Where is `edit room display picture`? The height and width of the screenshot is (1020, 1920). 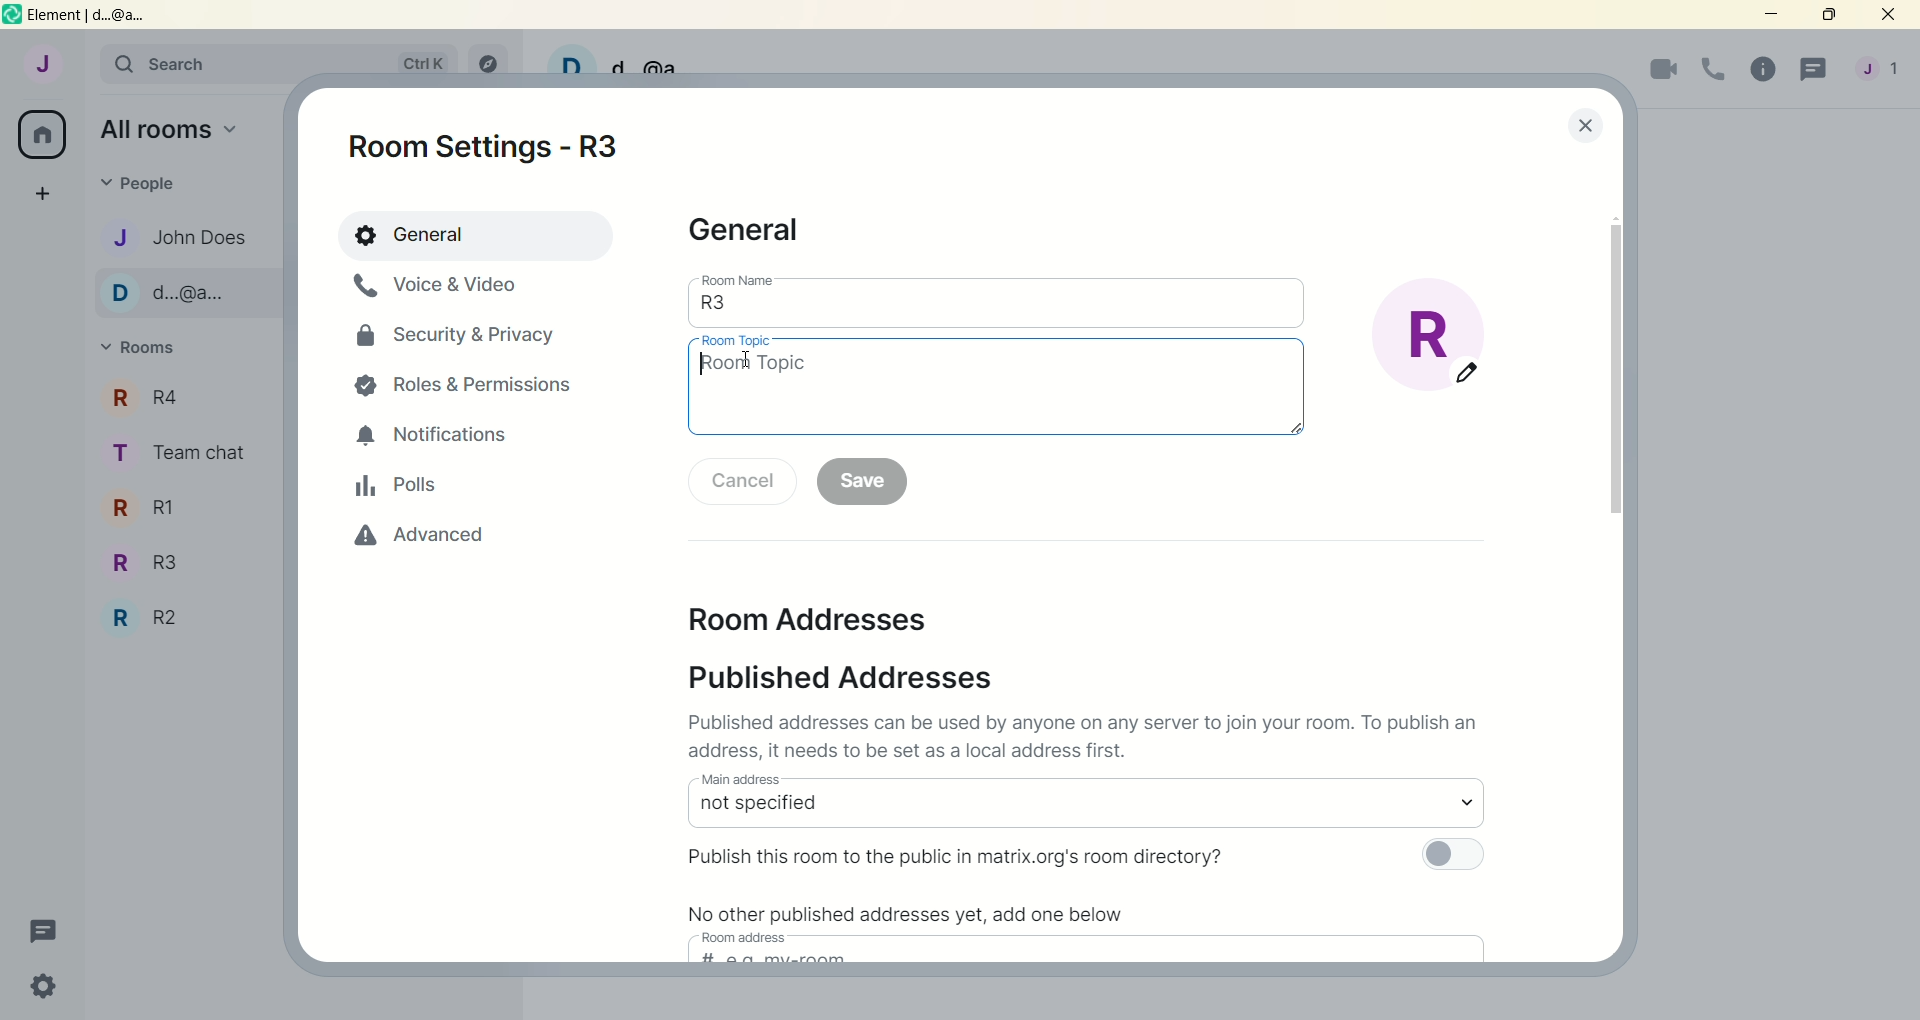
edit room display picture is located at coordinates (1429, 337).